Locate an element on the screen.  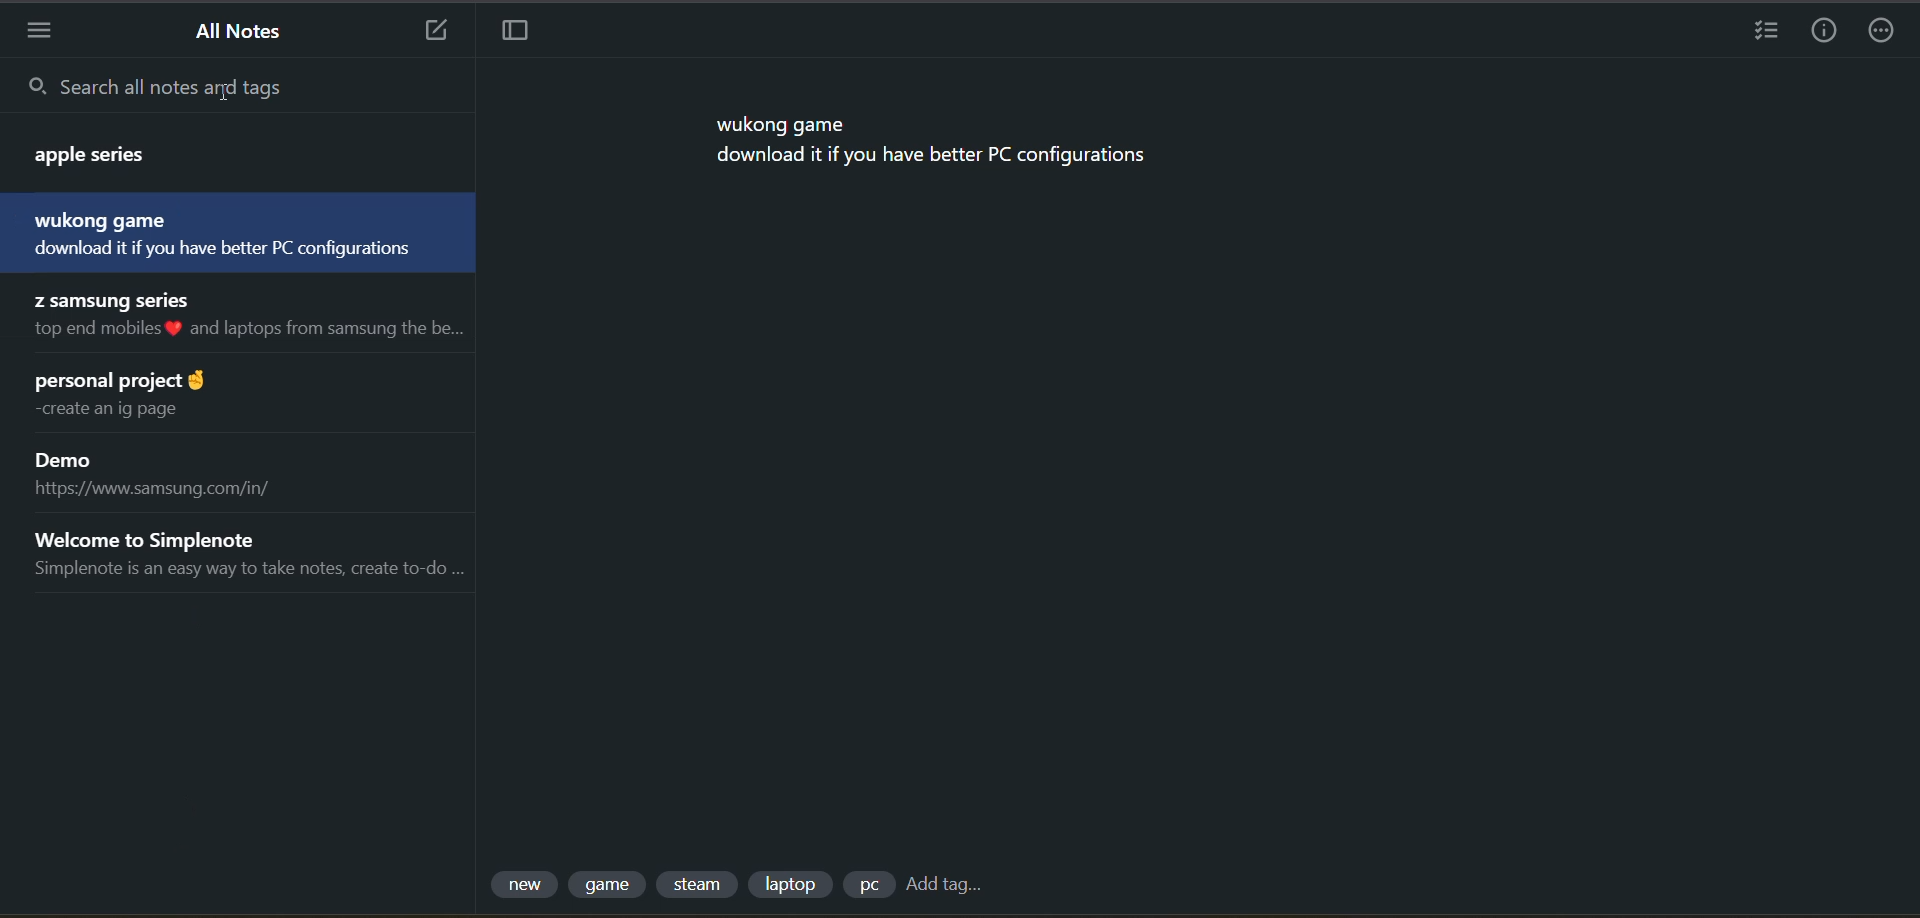
toggle focus mode is located at coordinates (516, 29).